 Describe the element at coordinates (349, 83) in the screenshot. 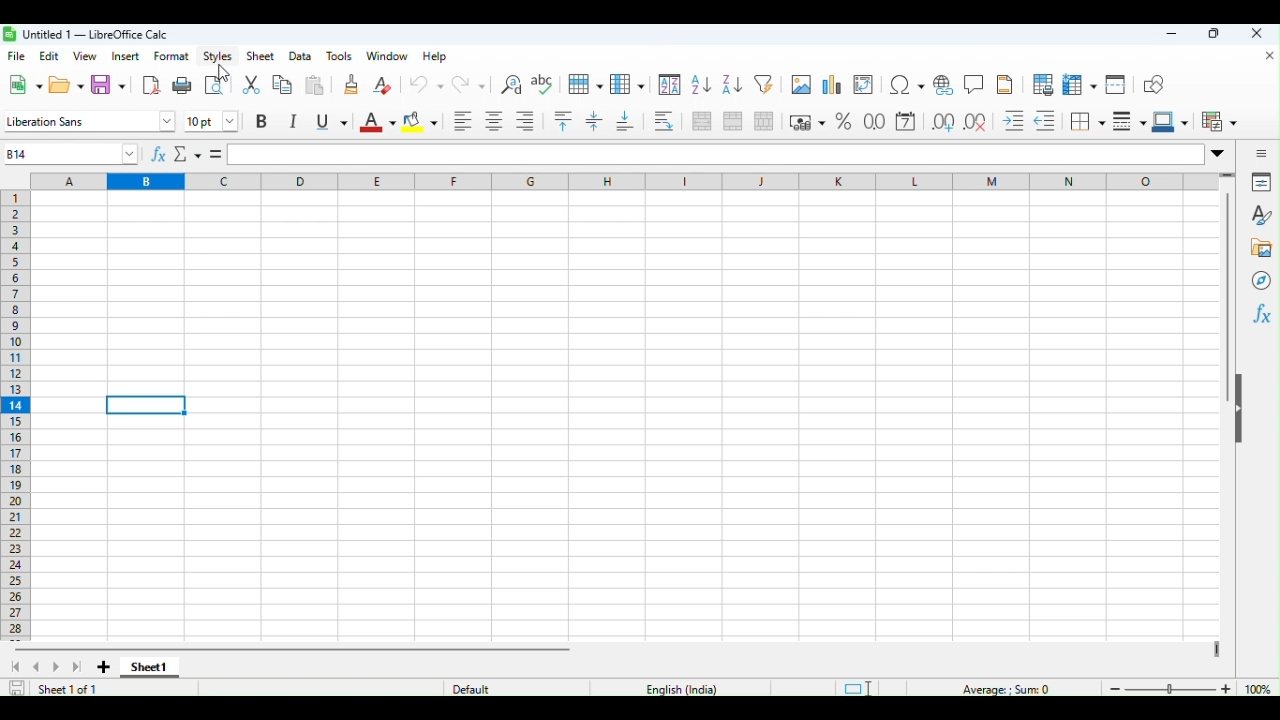

I see `clone formatting` at that location.